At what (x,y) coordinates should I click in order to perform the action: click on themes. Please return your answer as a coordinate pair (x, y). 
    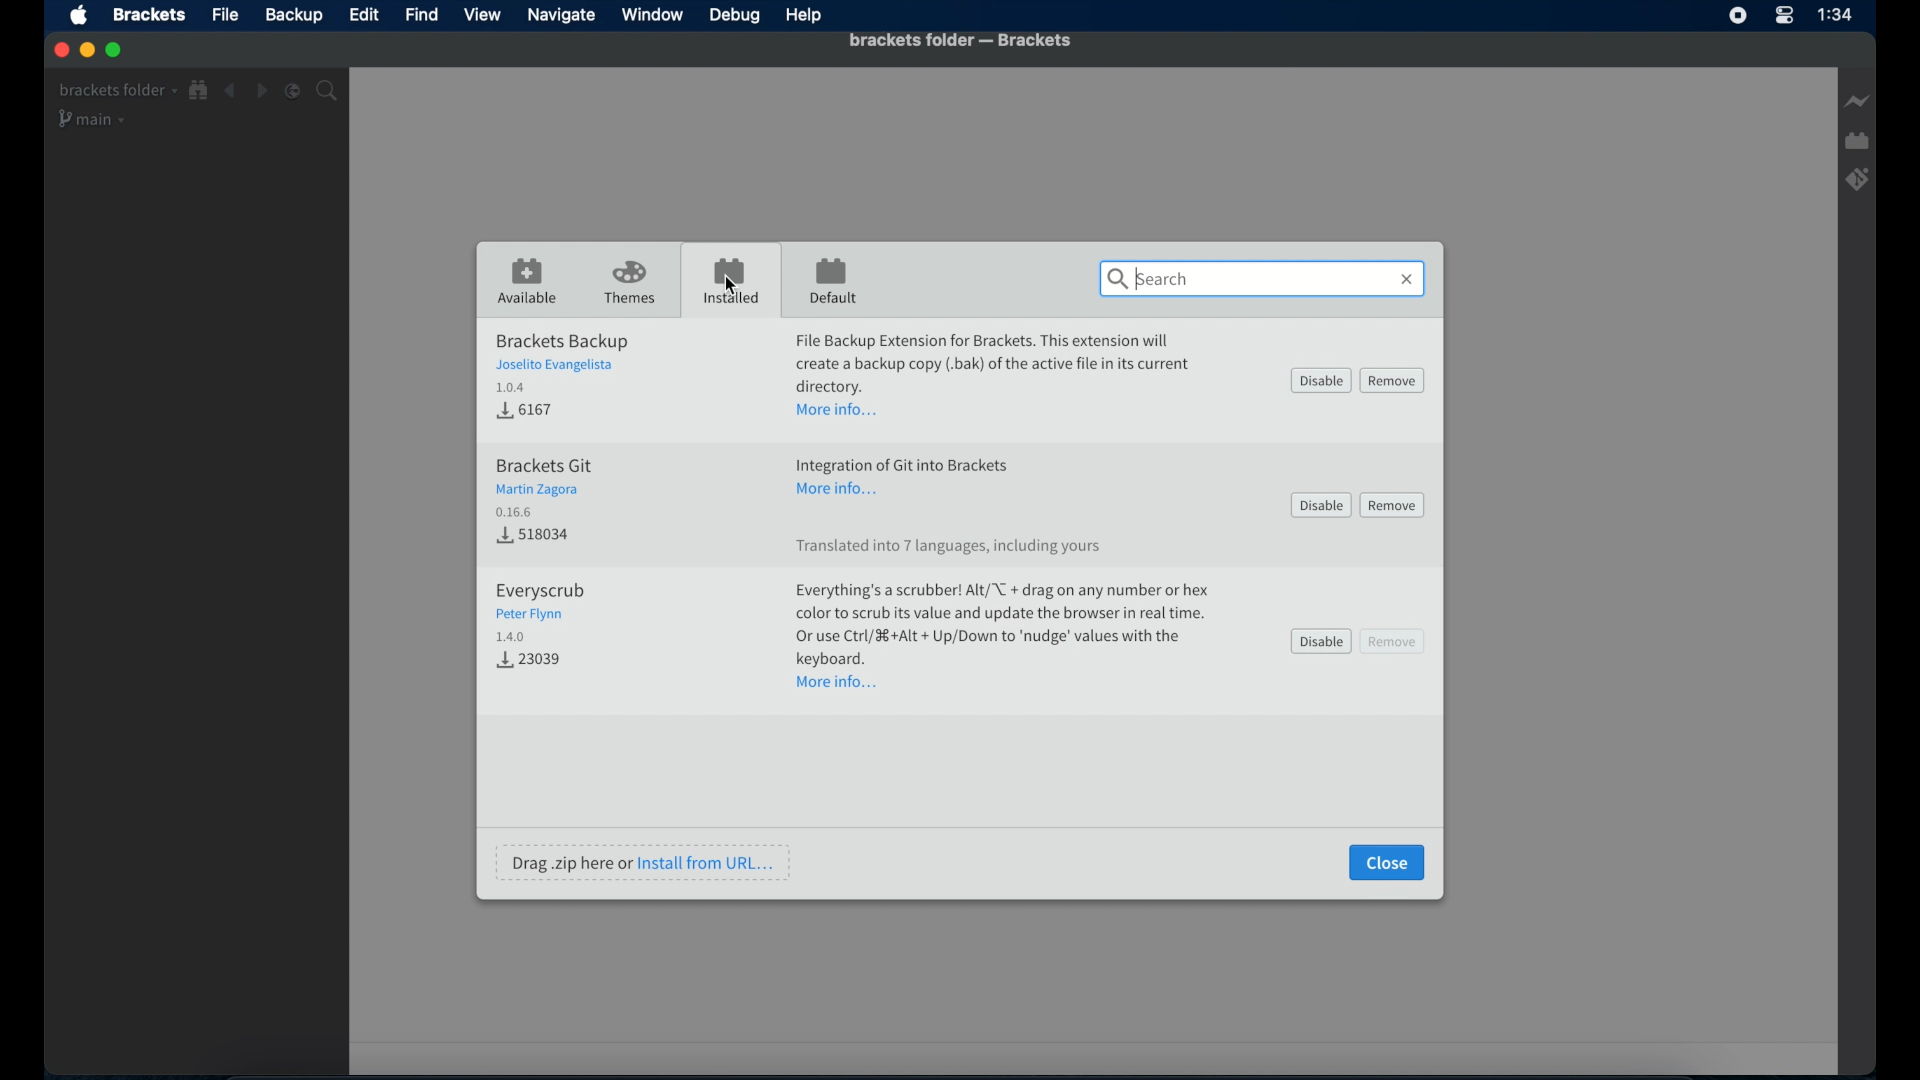
    Looking at the image, I should click on (629, 282).